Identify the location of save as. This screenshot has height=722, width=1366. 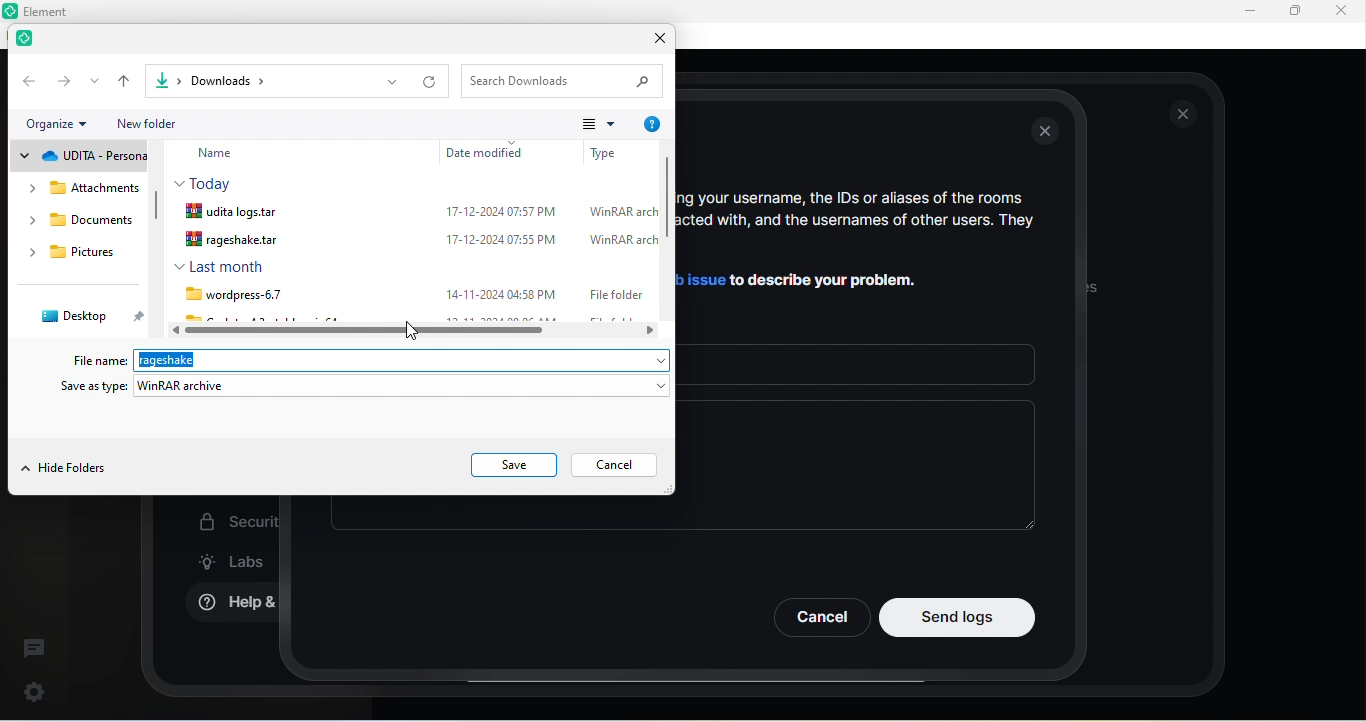
(366, 388).